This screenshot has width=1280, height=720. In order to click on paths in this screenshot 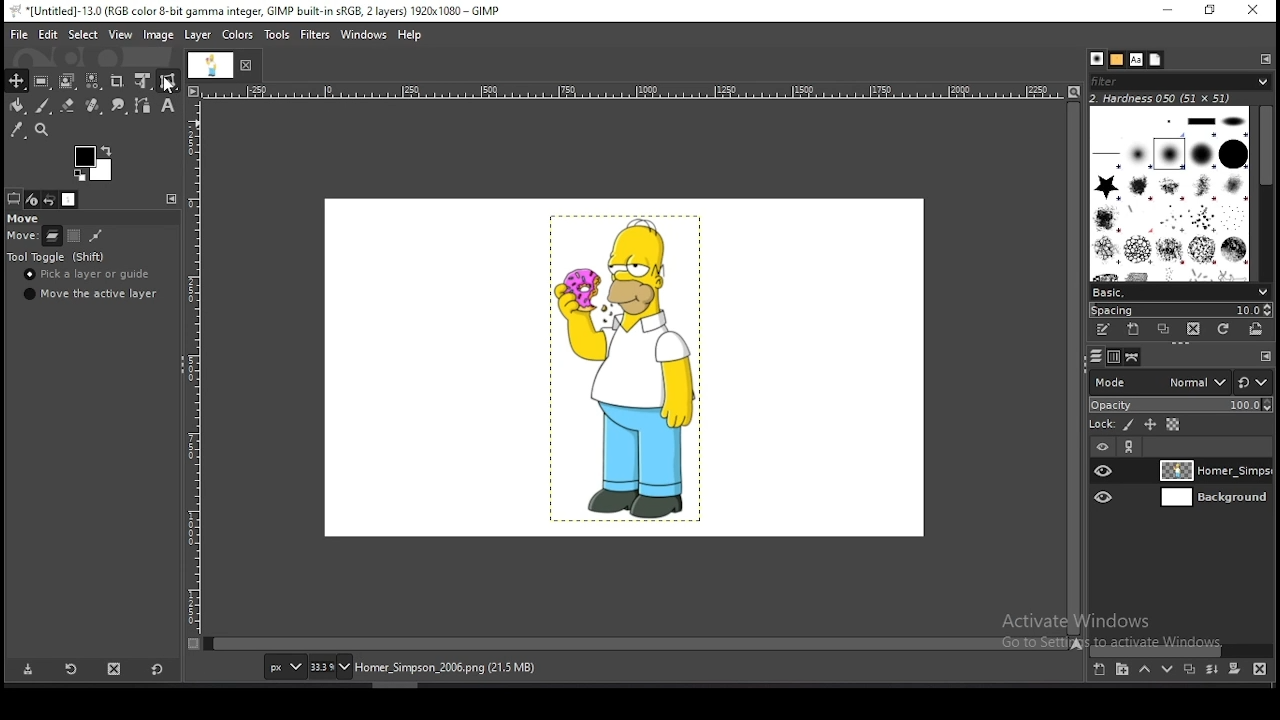, I will do `click(1130, 357)`.